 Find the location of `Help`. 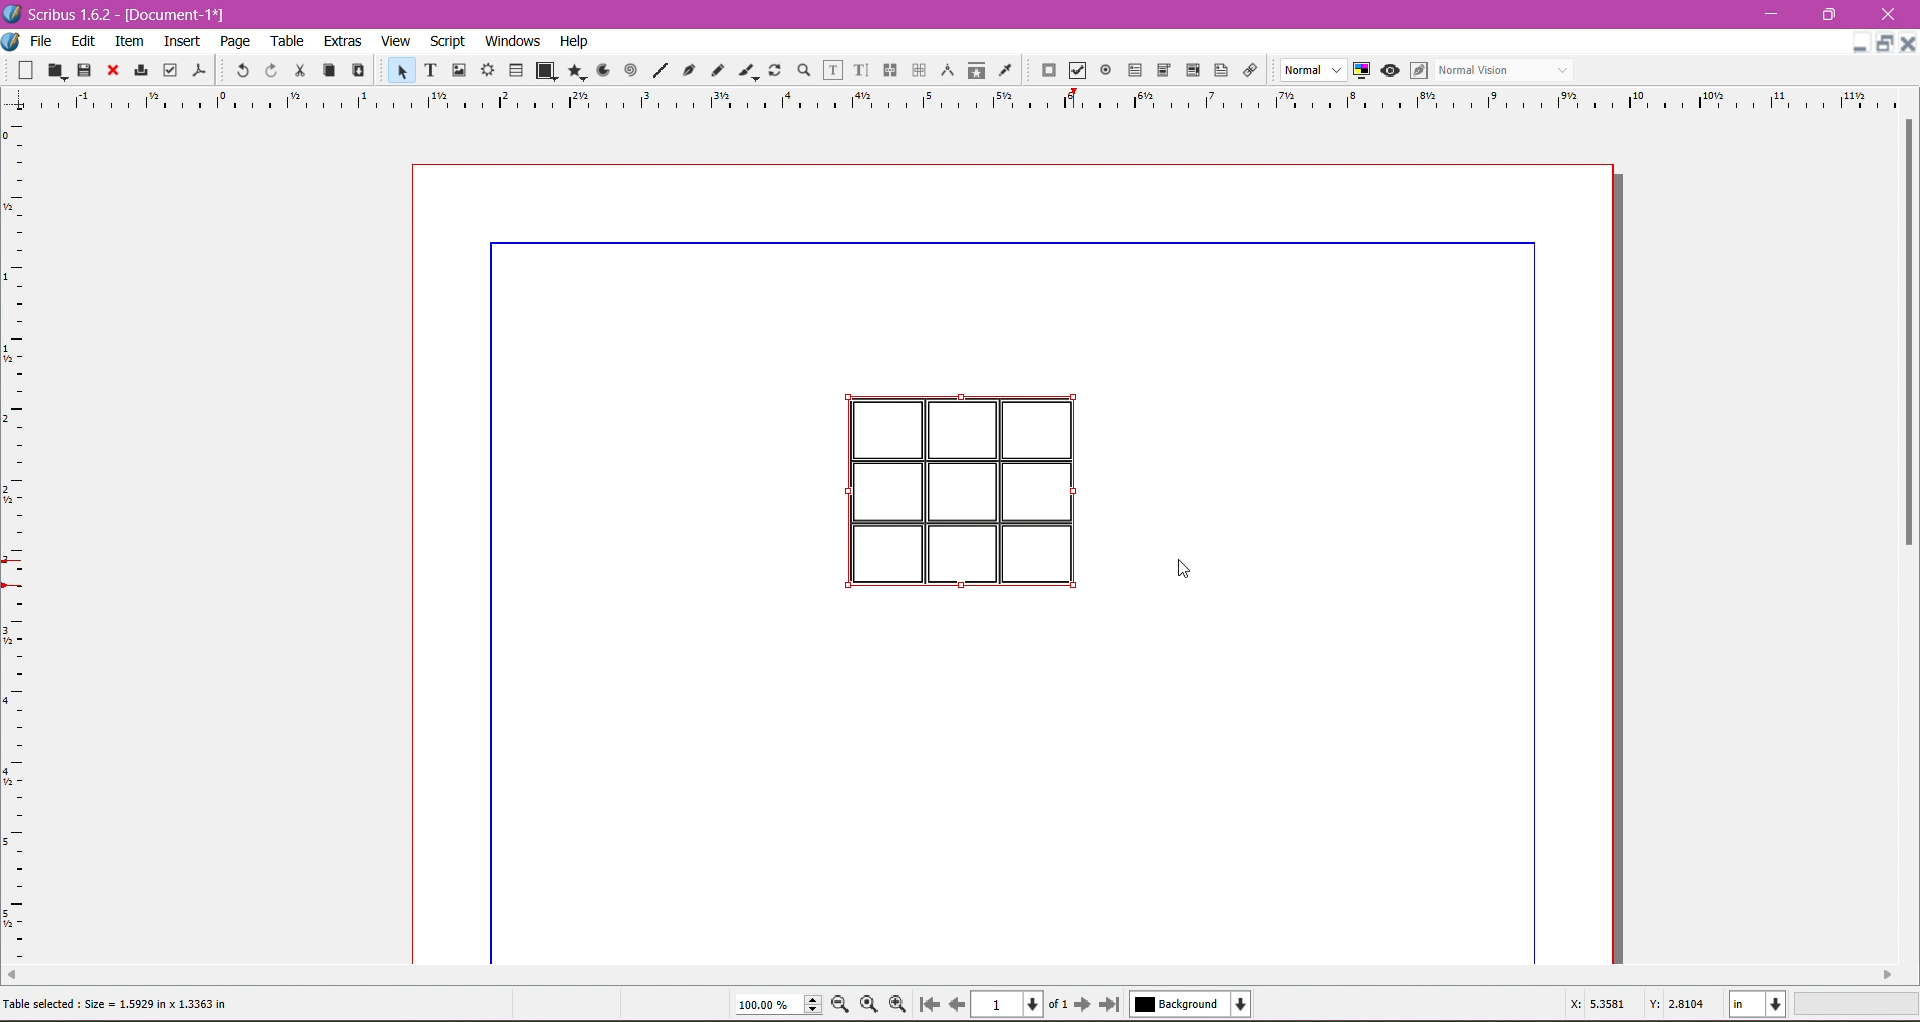

Help is located at coordinates (574, 42).